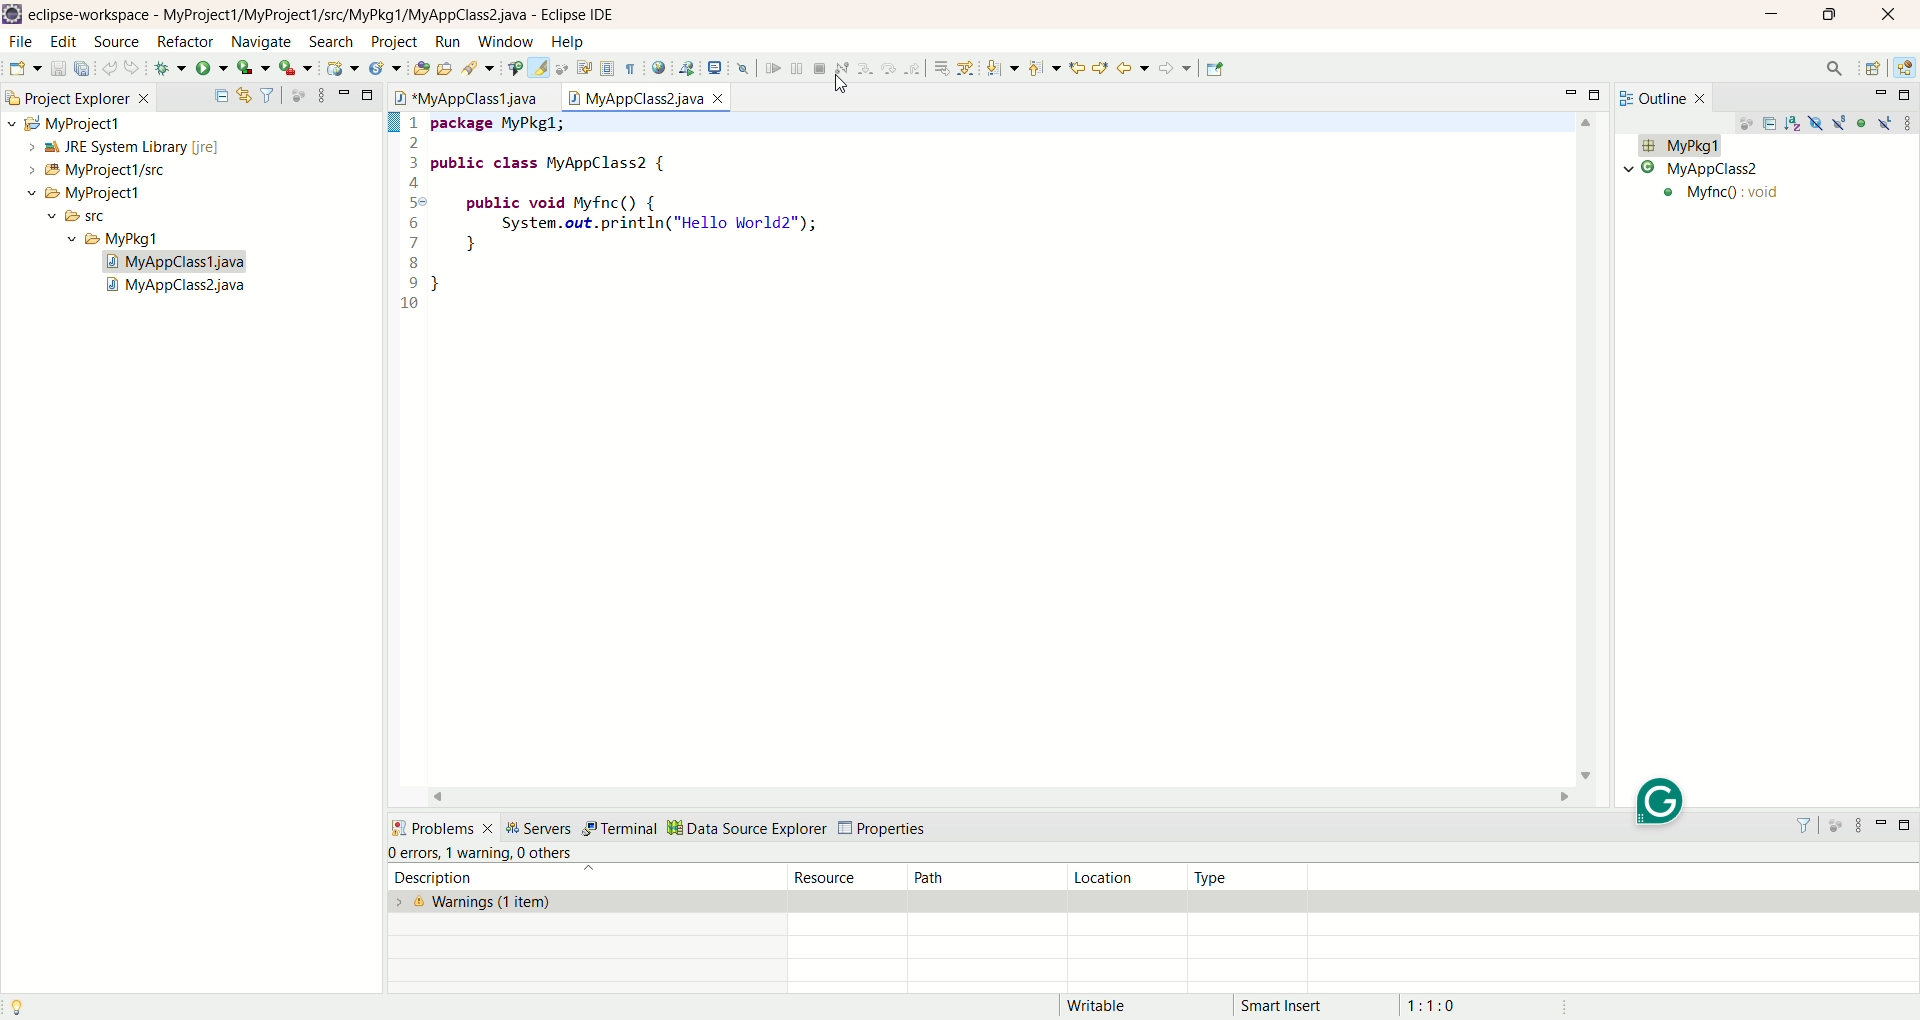 The height and width of the screenshot is (1020, 1920). I want to click on search, so click(1835, 70).